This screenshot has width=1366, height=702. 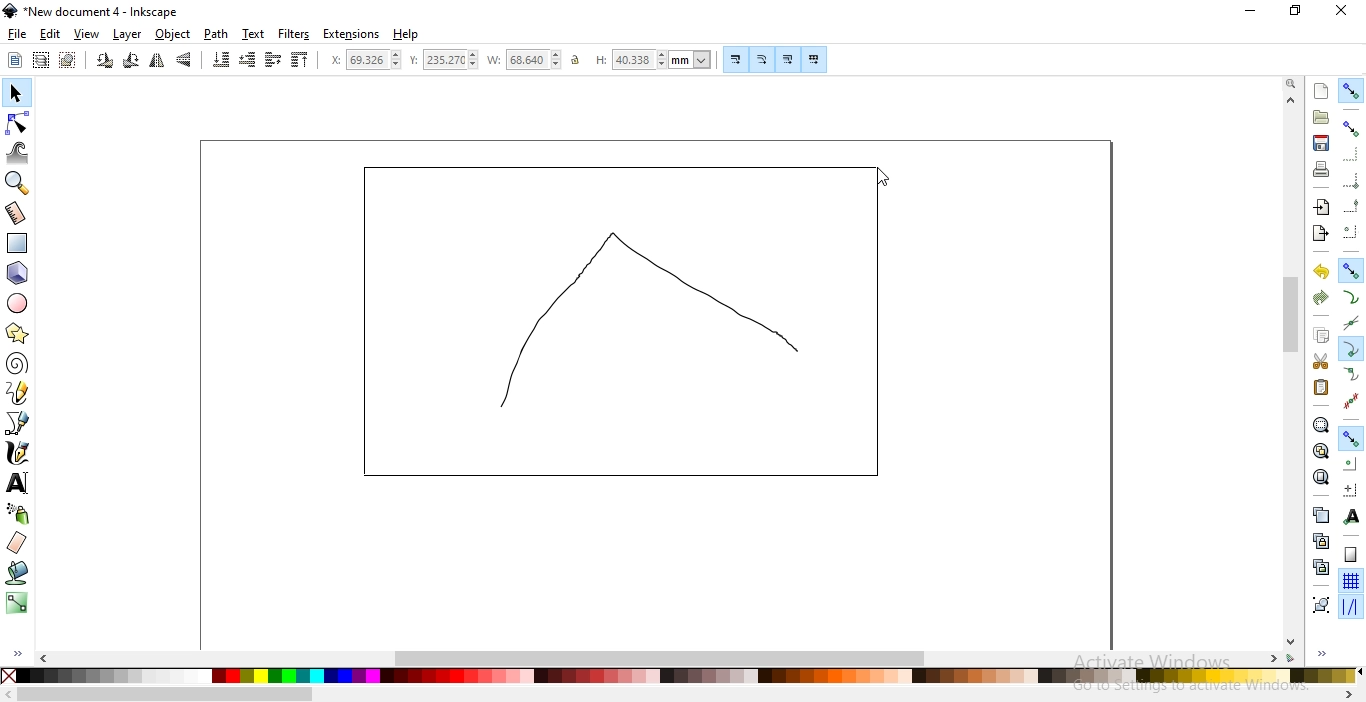 I want to click on minimize, so click(x=1252, y=9).